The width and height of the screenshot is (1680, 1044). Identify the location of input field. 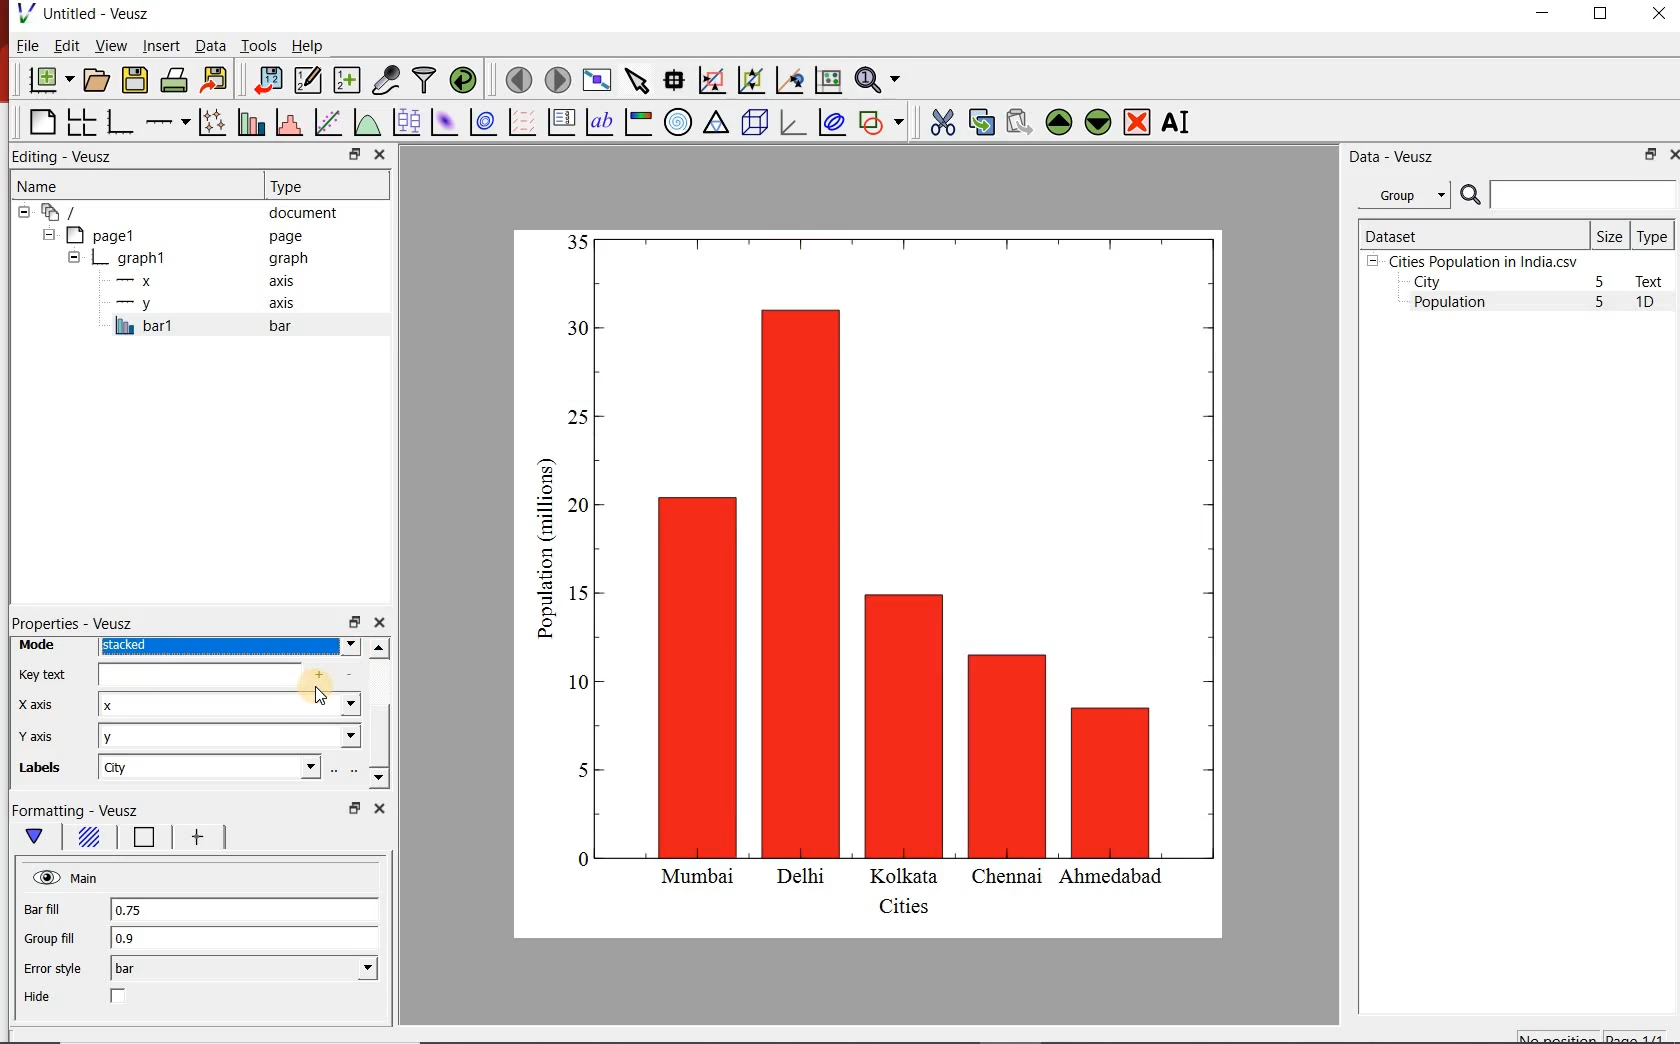
(221, 676).